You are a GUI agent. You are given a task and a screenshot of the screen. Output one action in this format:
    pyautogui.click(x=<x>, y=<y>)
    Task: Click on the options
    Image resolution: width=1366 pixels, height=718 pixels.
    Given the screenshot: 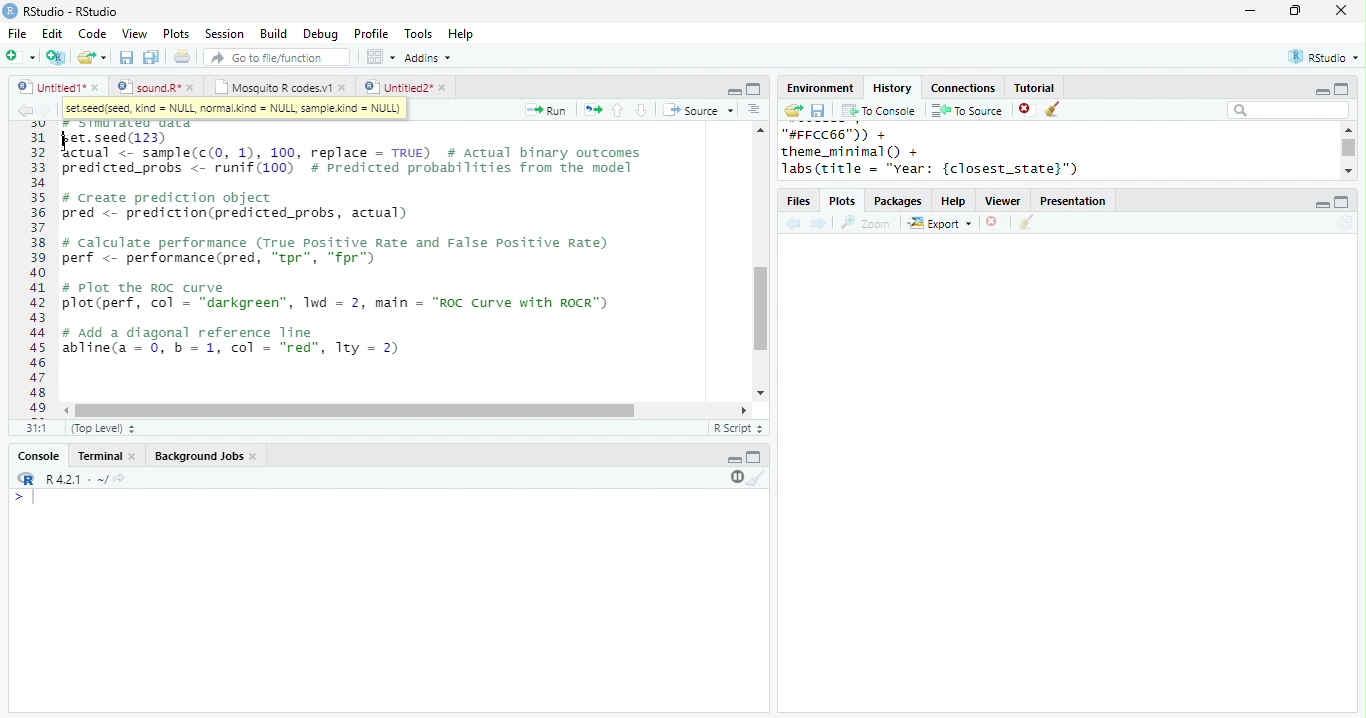 What is the action you would take?
    pyautogui.click(x=379, y=57)
    